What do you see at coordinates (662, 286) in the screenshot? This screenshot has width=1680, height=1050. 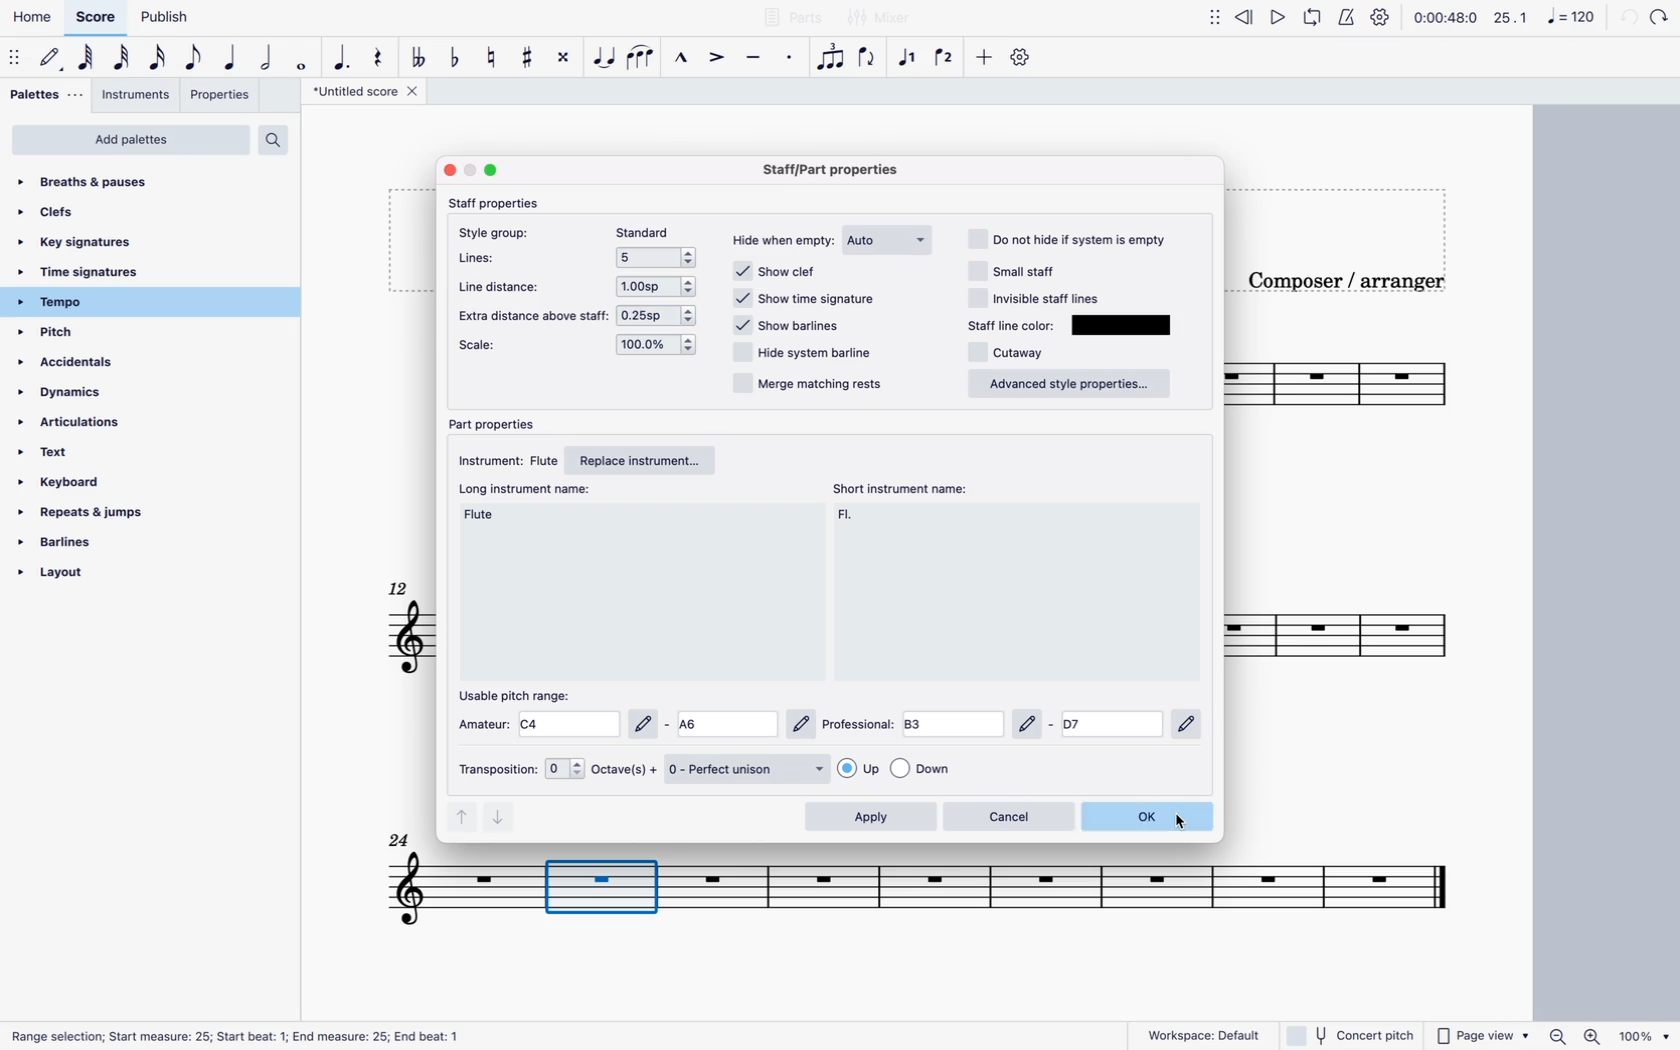 I see `options` at bounding box center [662, 286].